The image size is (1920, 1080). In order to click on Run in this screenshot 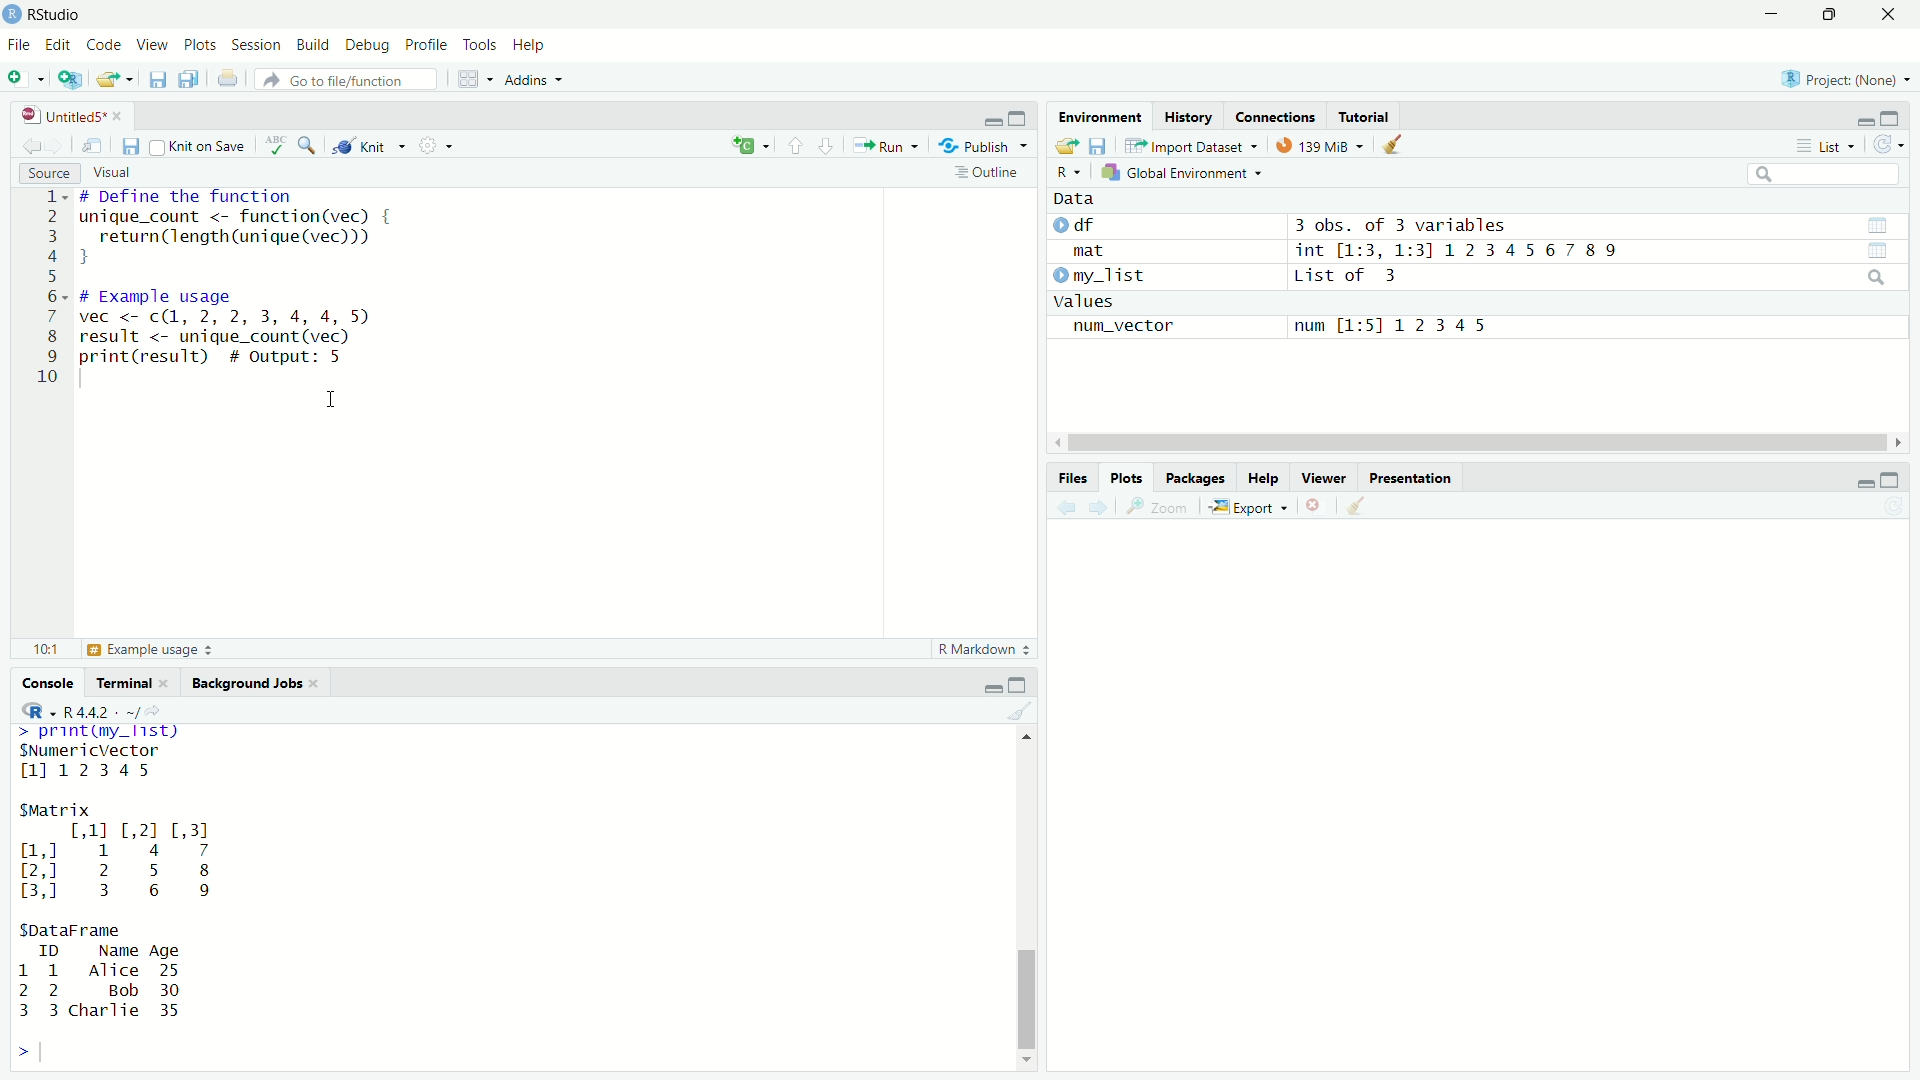, I will do `click(886, 147)`.